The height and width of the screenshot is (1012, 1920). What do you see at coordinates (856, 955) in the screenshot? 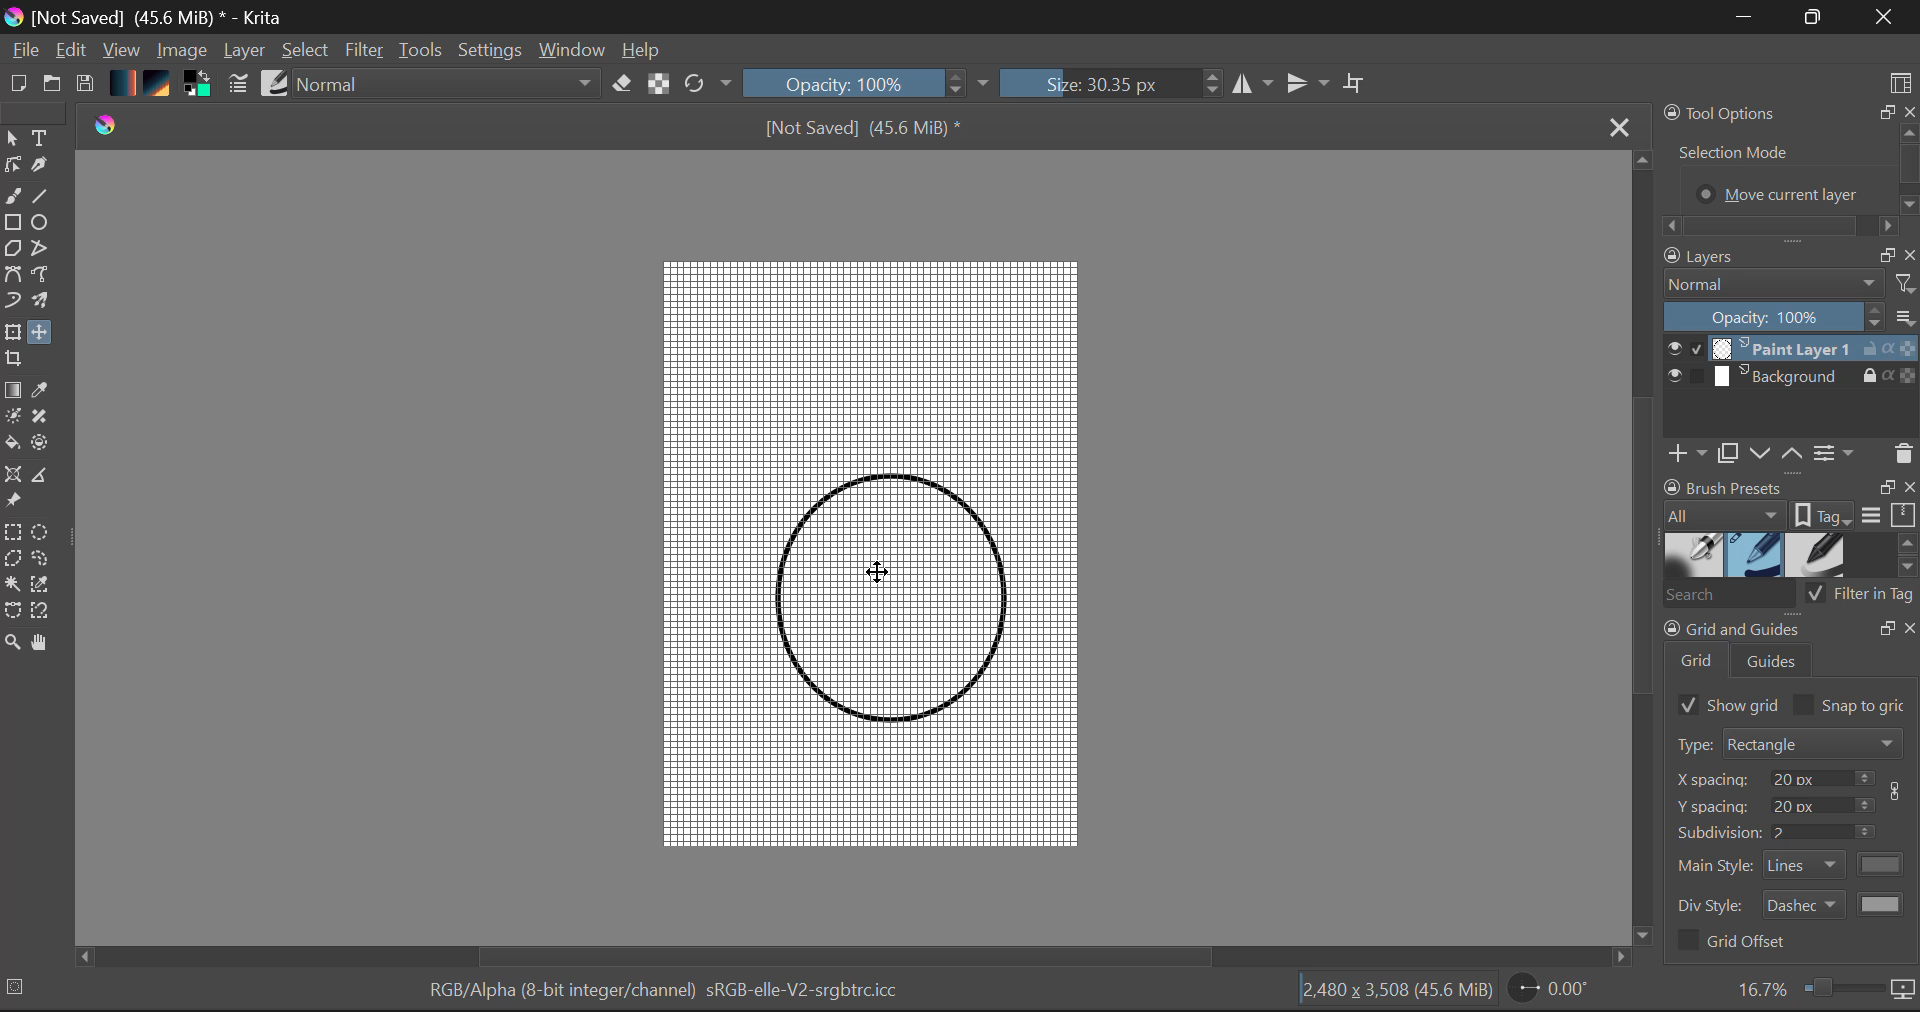
I see `Scroll Bar` at bounding box center [856, 955].